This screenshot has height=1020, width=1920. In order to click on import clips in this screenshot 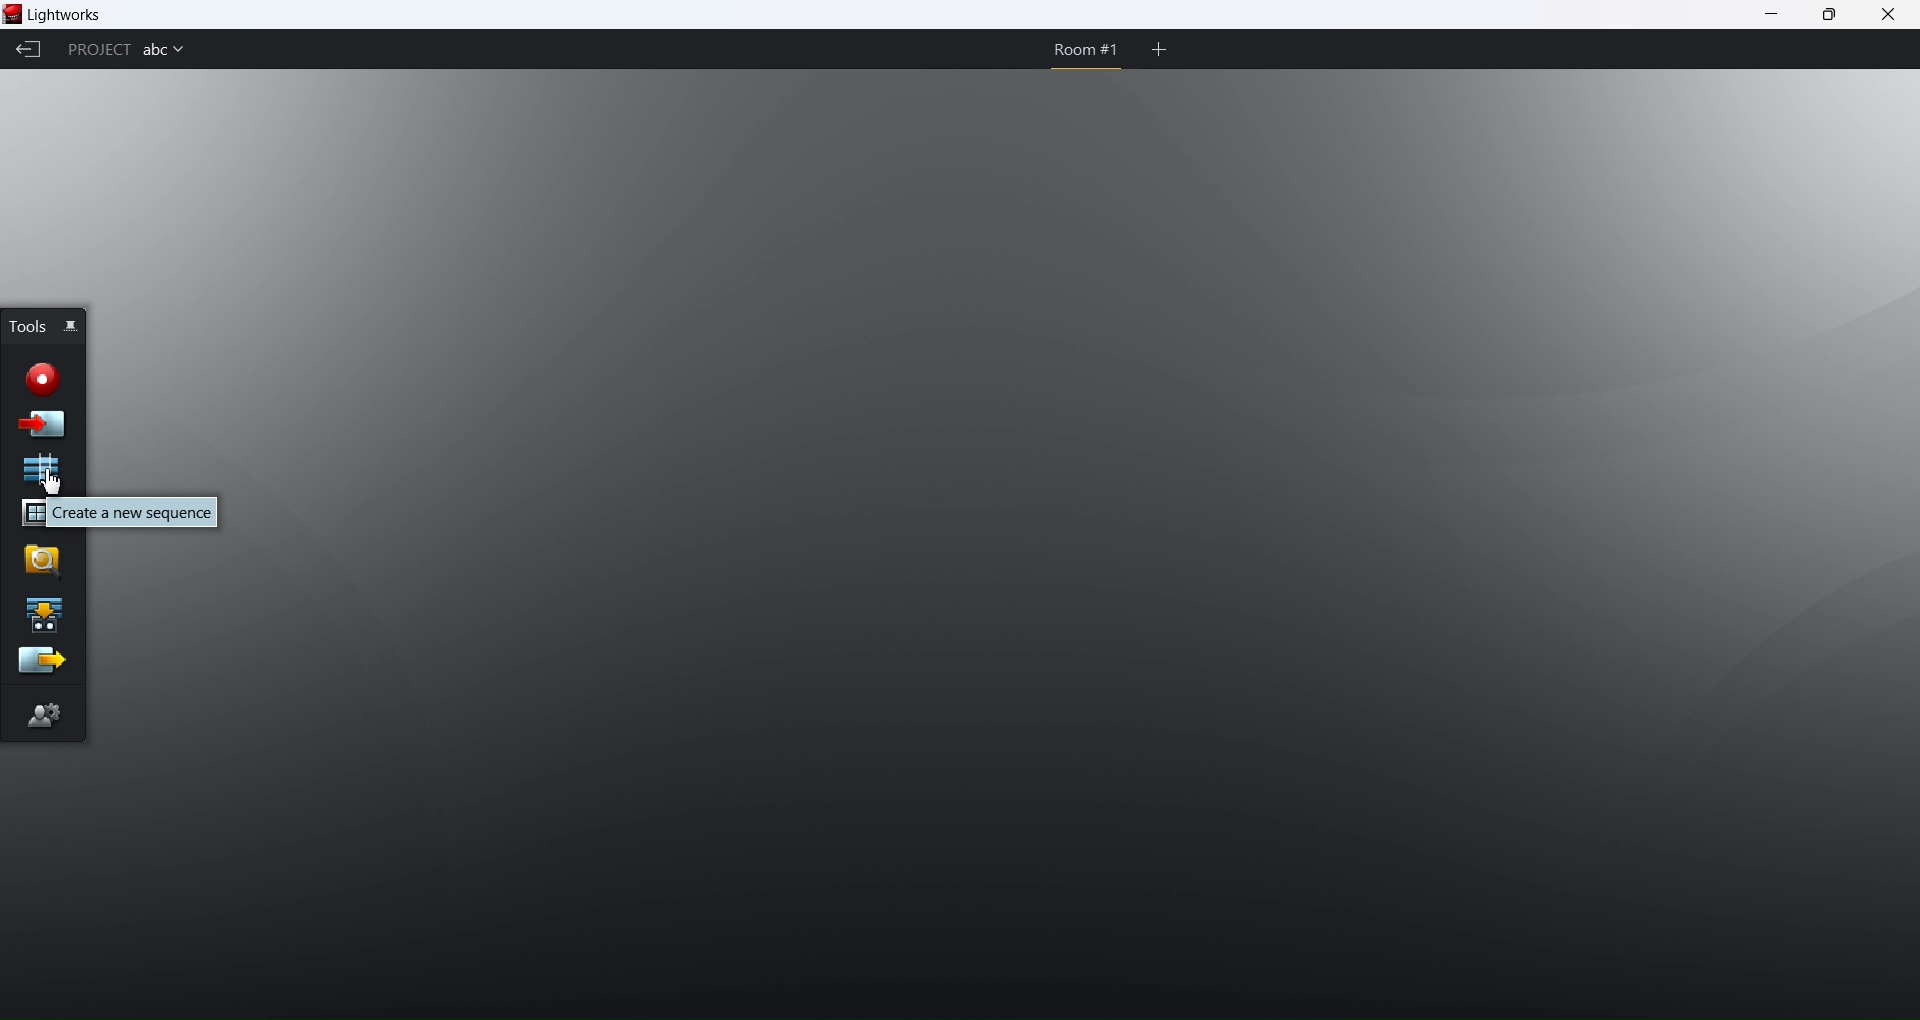, I will do `click(43, 425)`.